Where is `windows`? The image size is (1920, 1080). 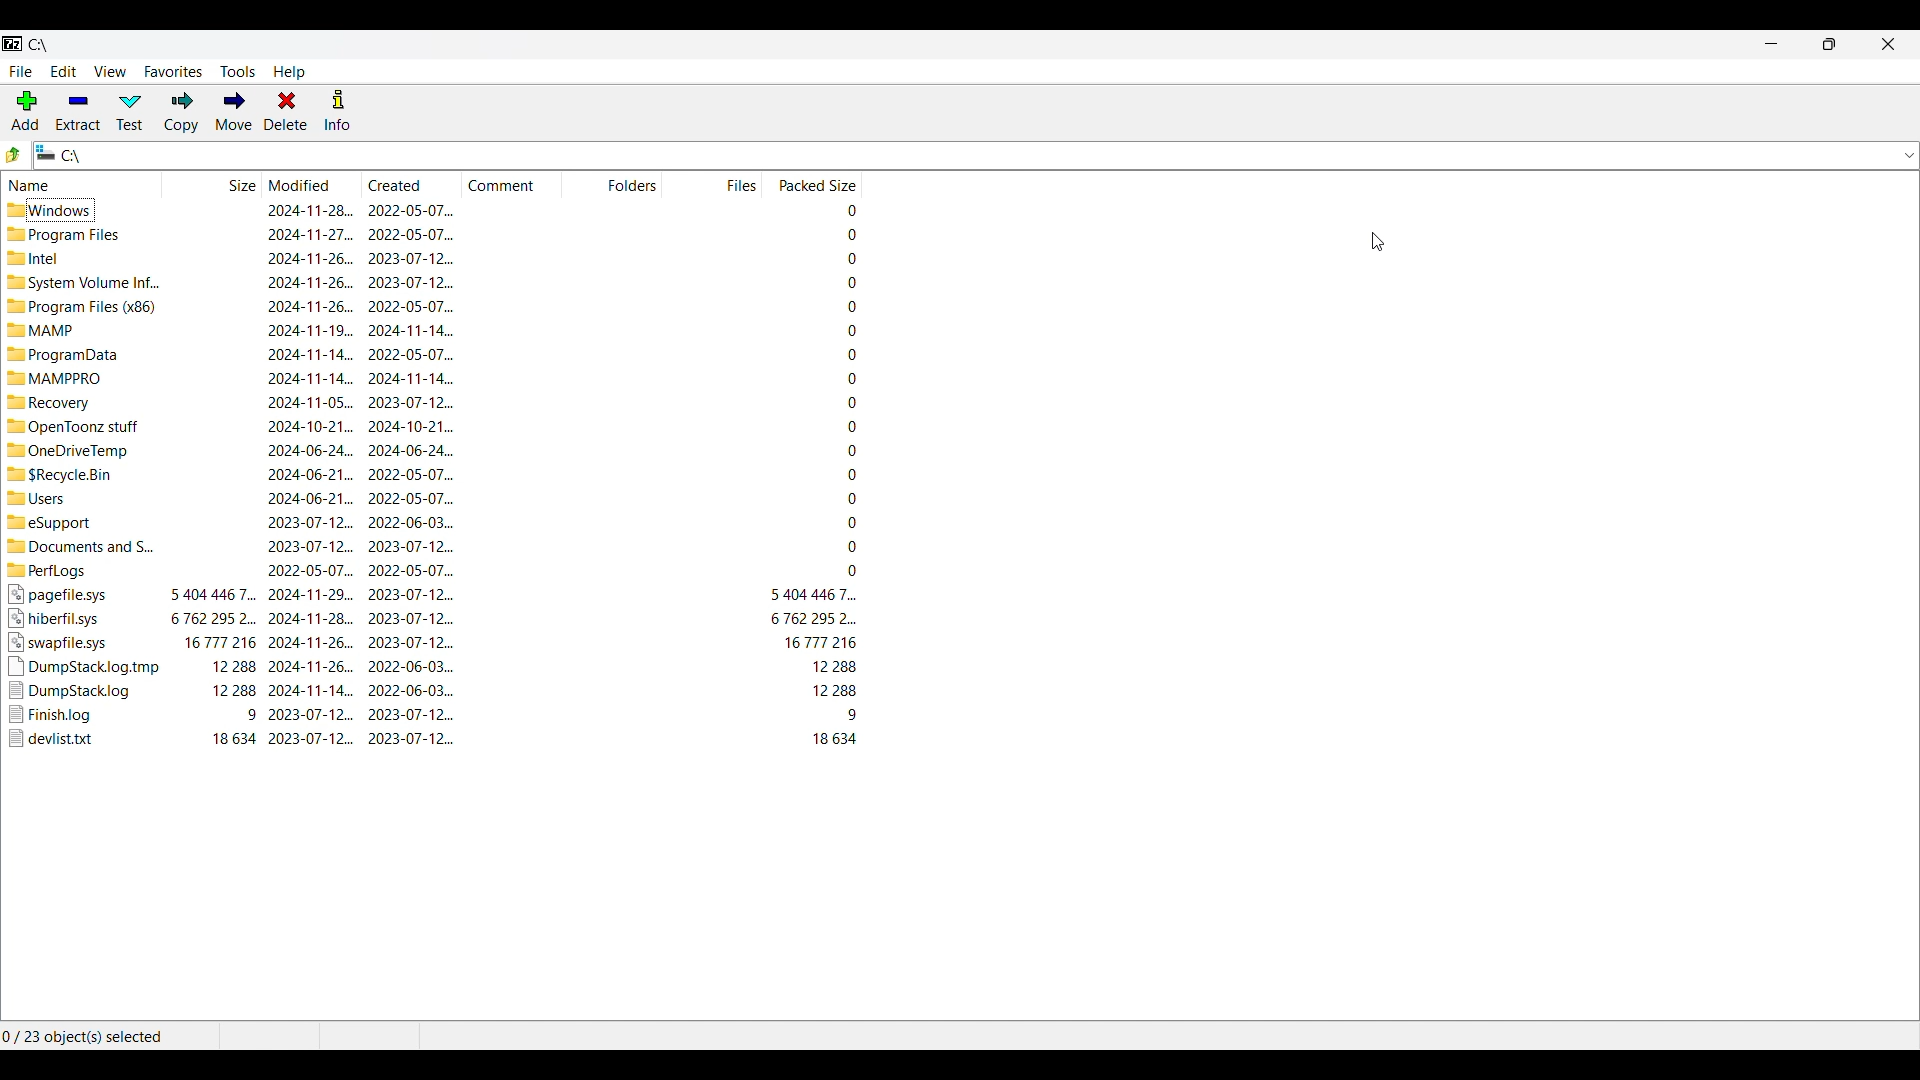 windows is located at coordinates (76, 209).